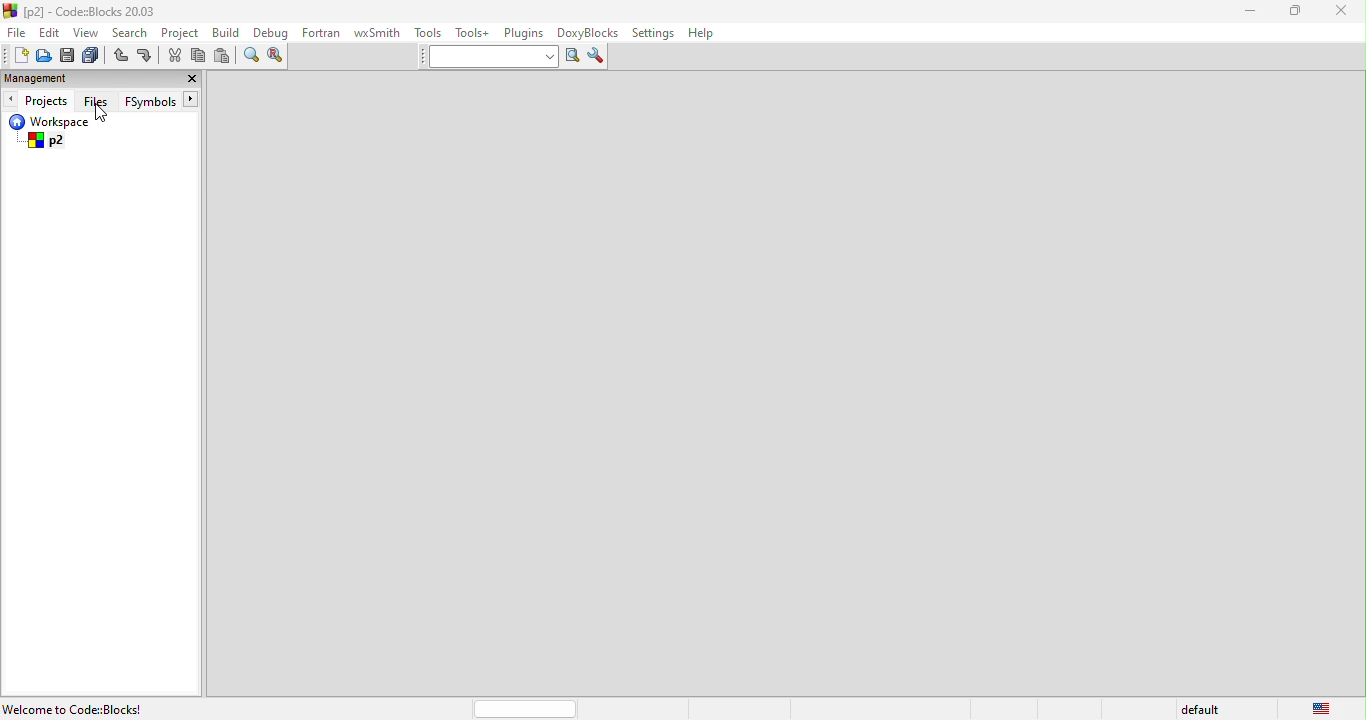 This screenshot has height=720, width=1366. I want to click on cursor, so click(107, 113).